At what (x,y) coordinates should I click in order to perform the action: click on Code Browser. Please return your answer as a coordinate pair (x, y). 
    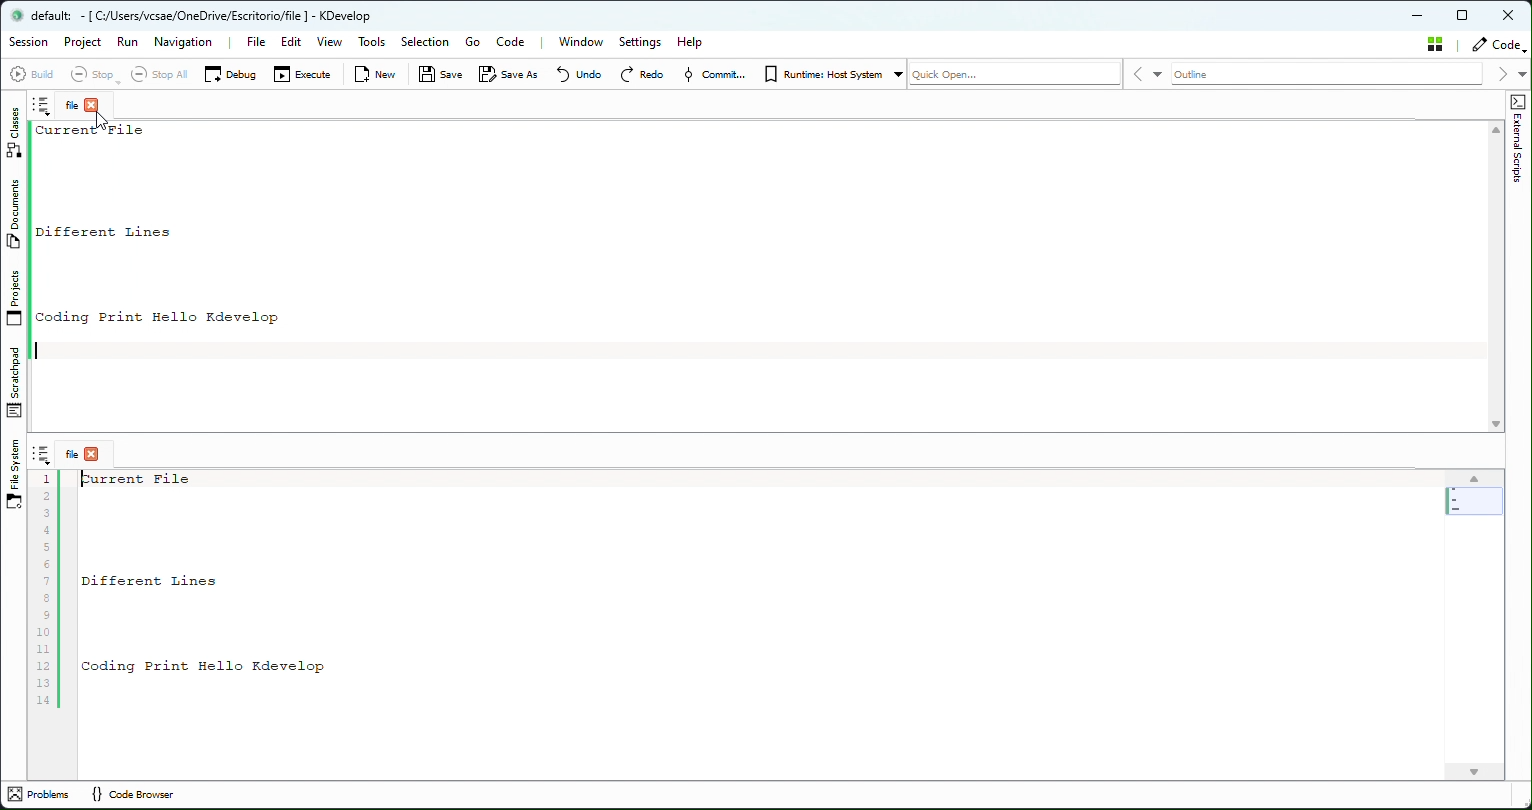
    Looking at the image, I should click on (143, 797).